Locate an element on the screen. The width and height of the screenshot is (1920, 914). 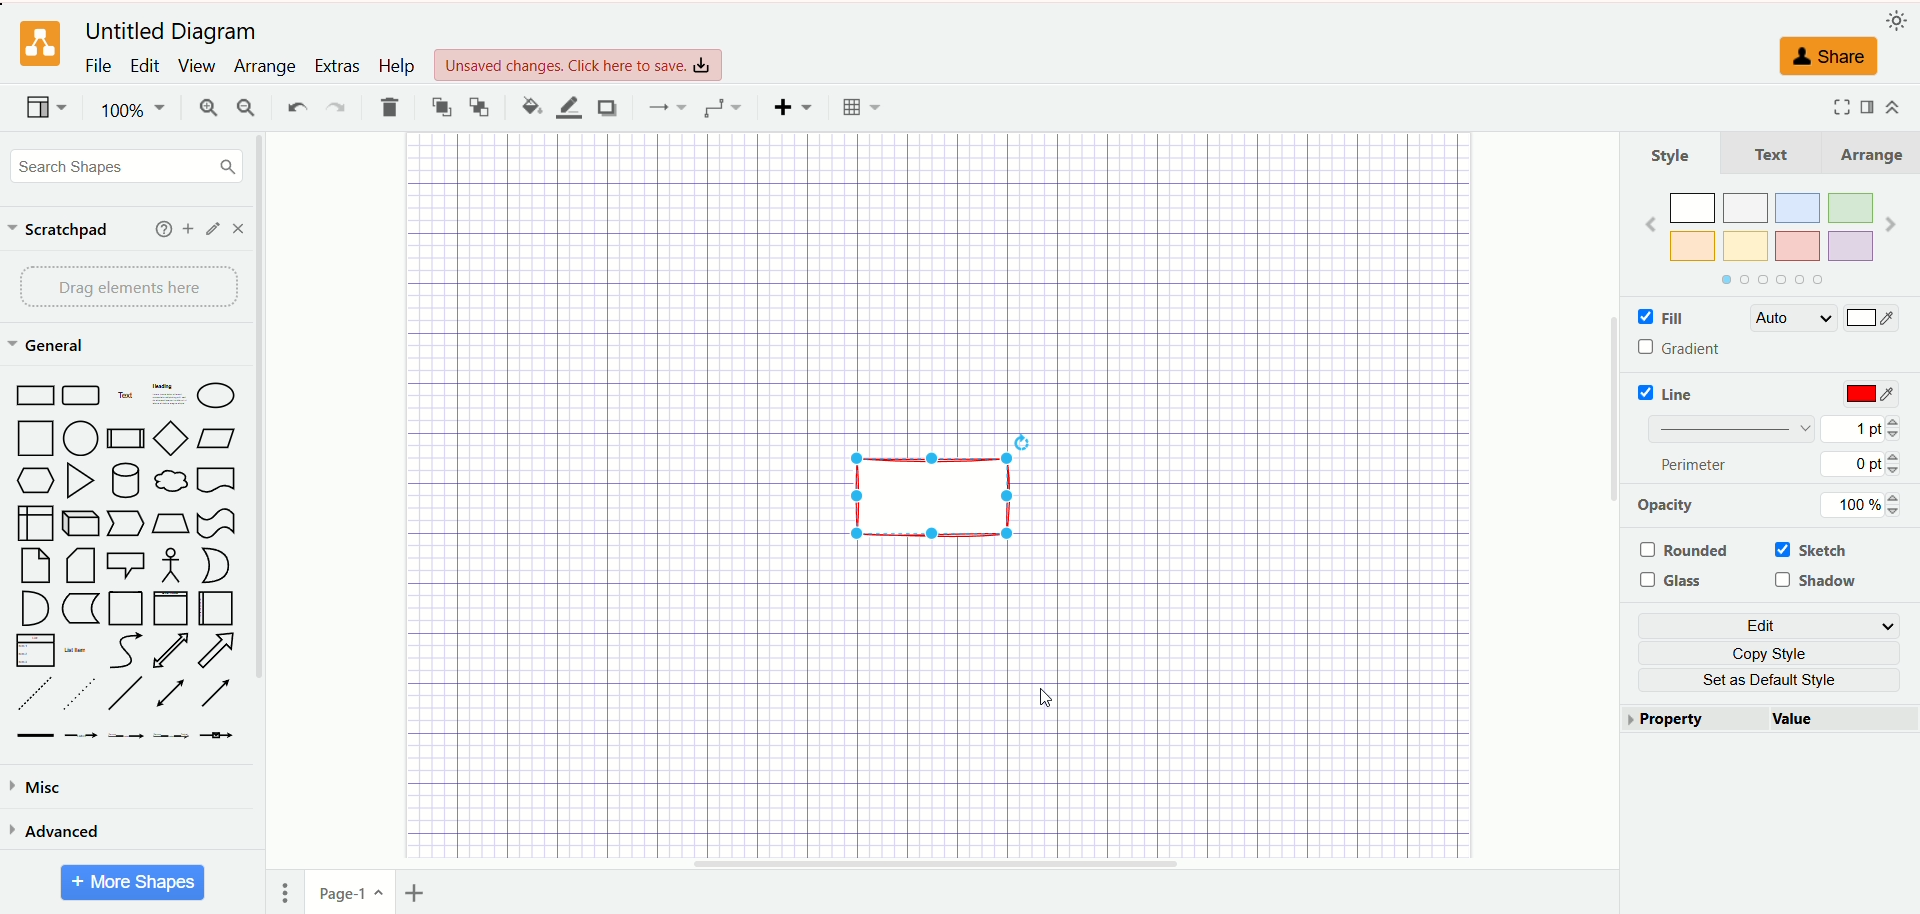
close is located at coordinates (242, 229).